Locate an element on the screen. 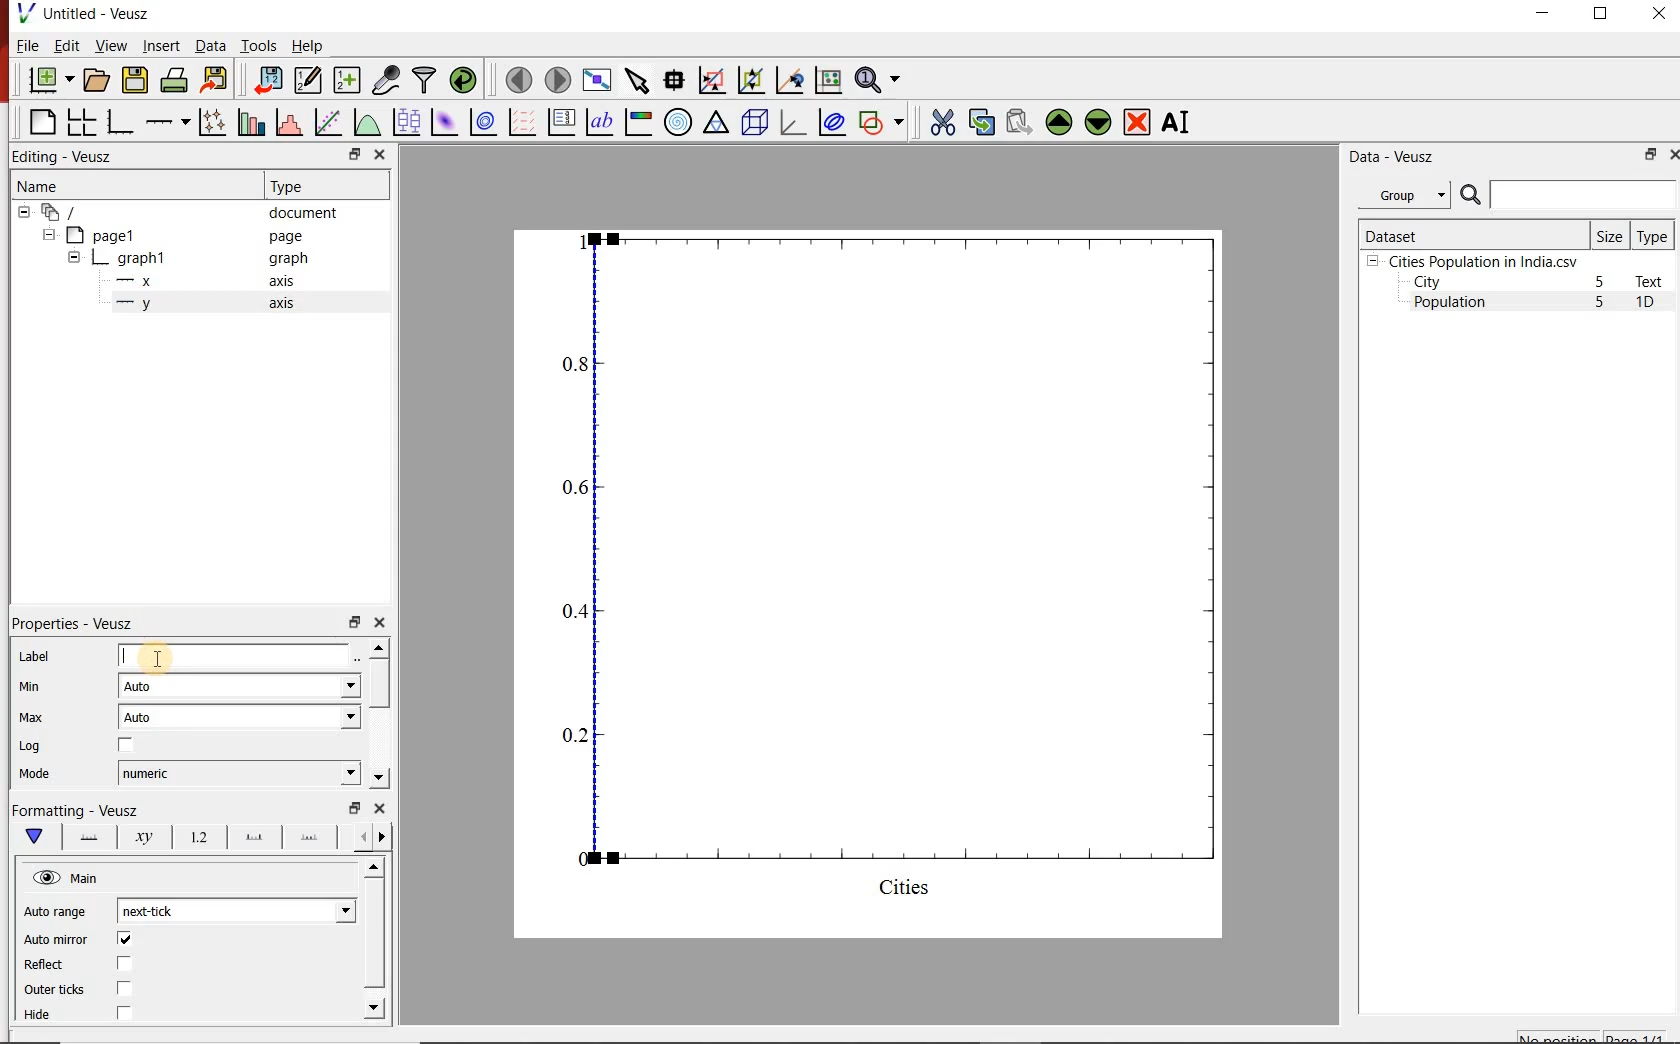 This screenshot has width=1680, height=1044. renames the selected widget is located at coordinates (1177, 122).